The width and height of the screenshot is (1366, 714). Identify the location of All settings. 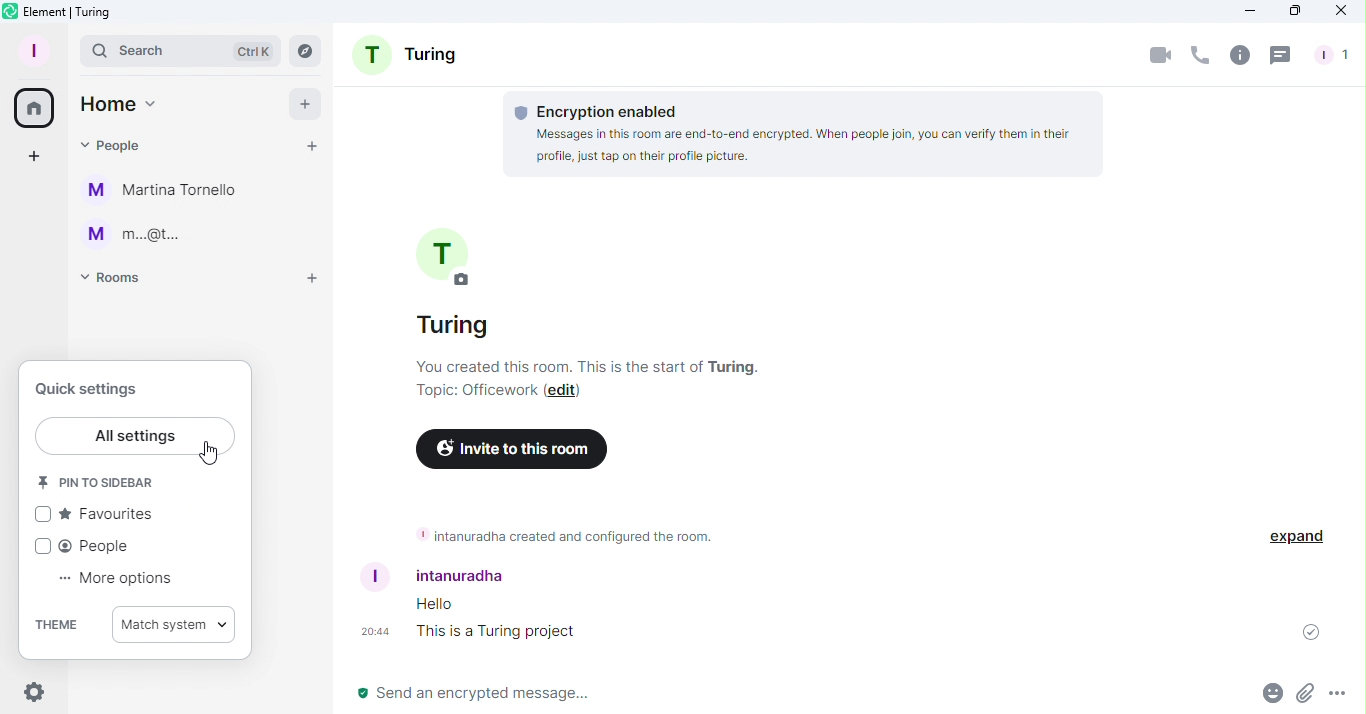
(134, 436).